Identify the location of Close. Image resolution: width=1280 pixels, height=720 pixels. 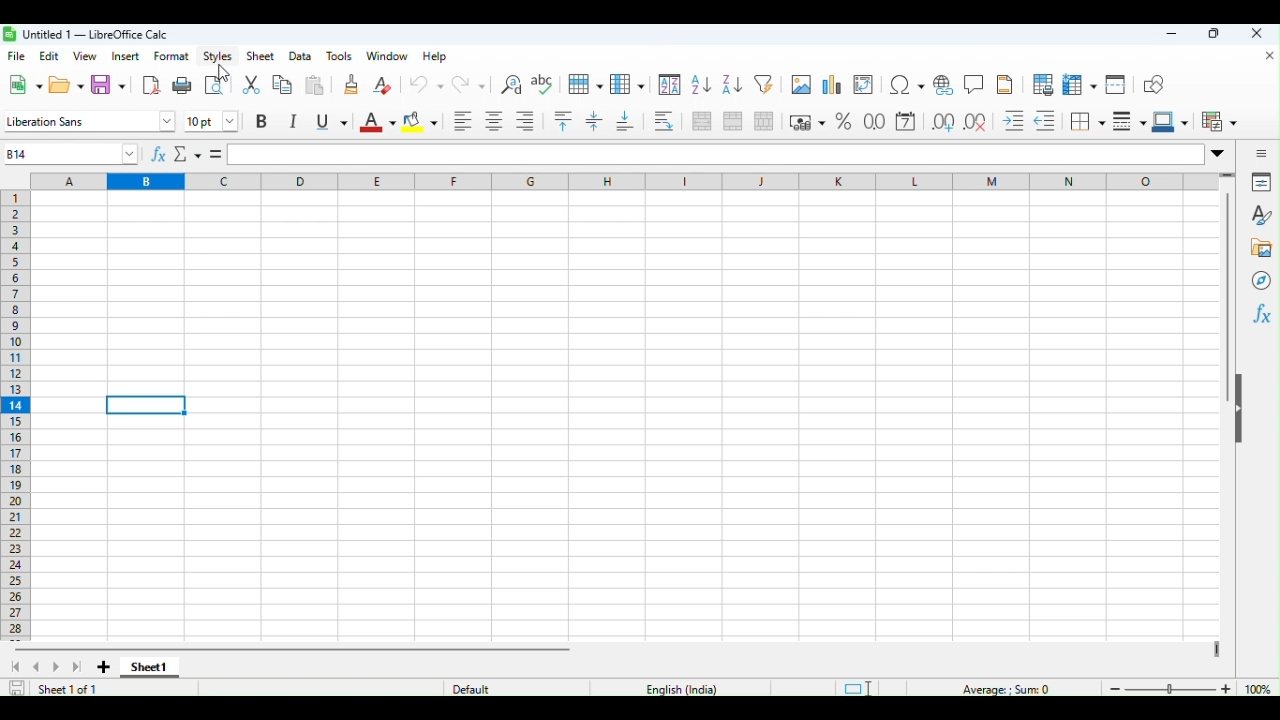
(1257, 35).